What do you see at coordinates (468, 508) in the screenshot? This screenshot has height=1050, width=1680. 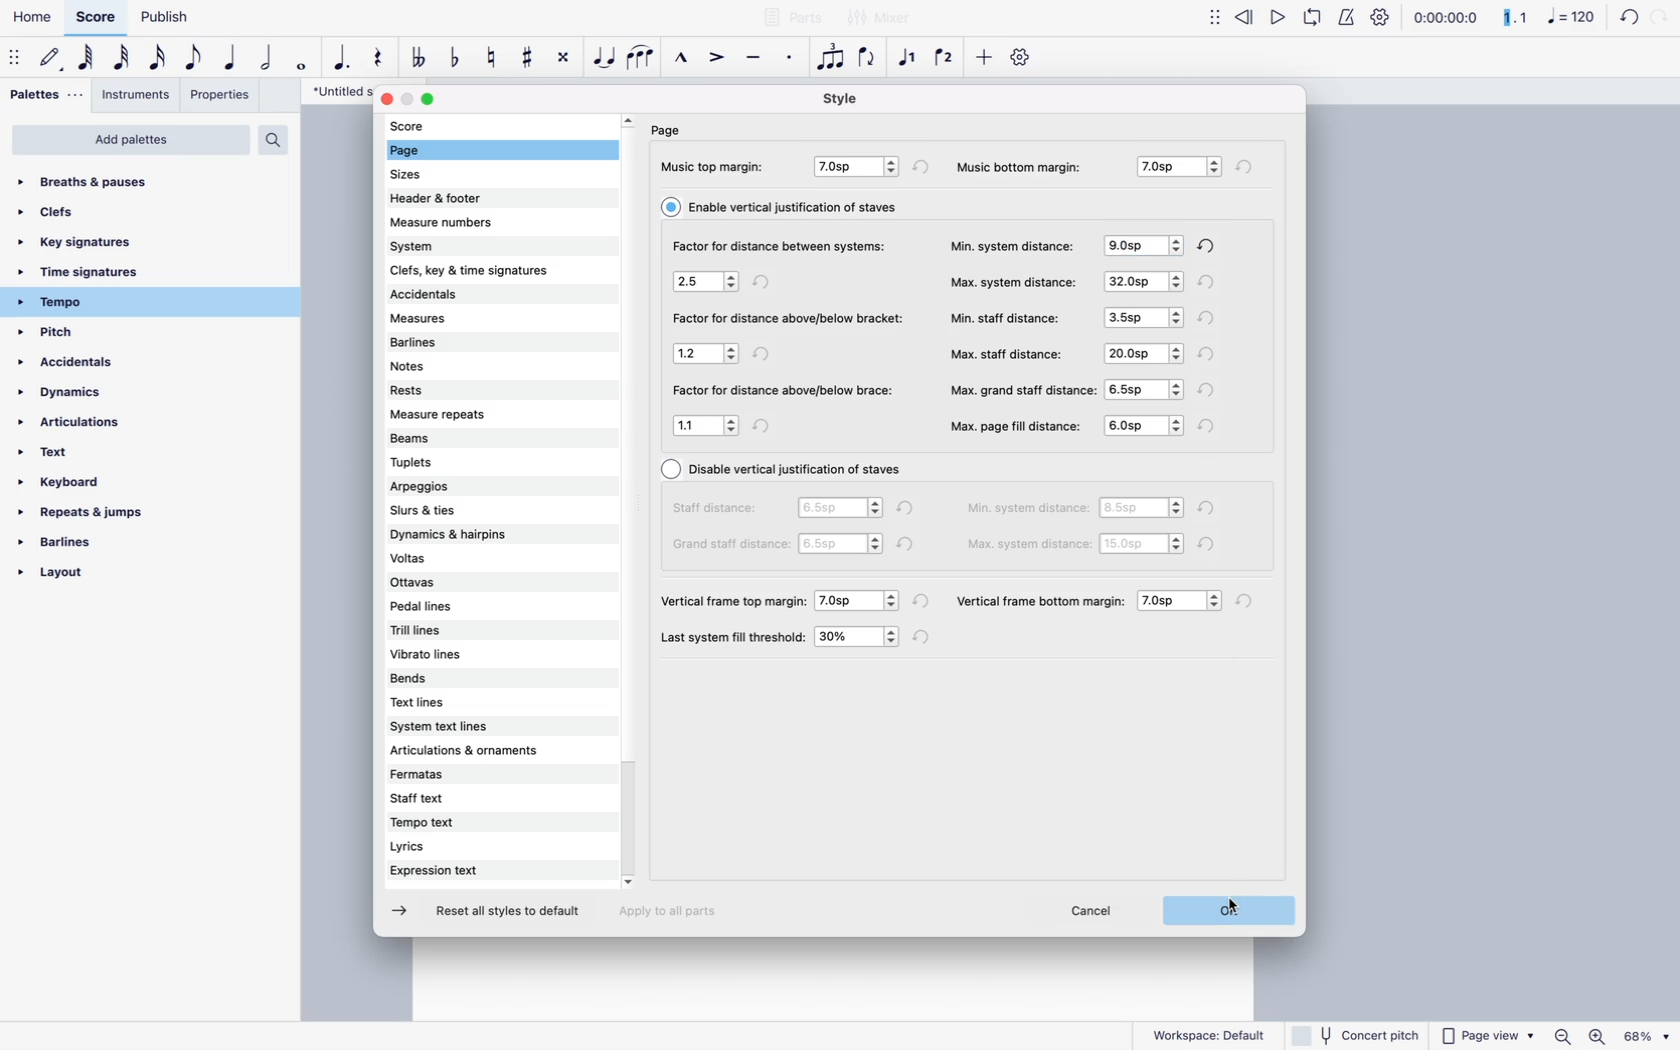 I see `slurs & ties` at bounding box center [468, 508].